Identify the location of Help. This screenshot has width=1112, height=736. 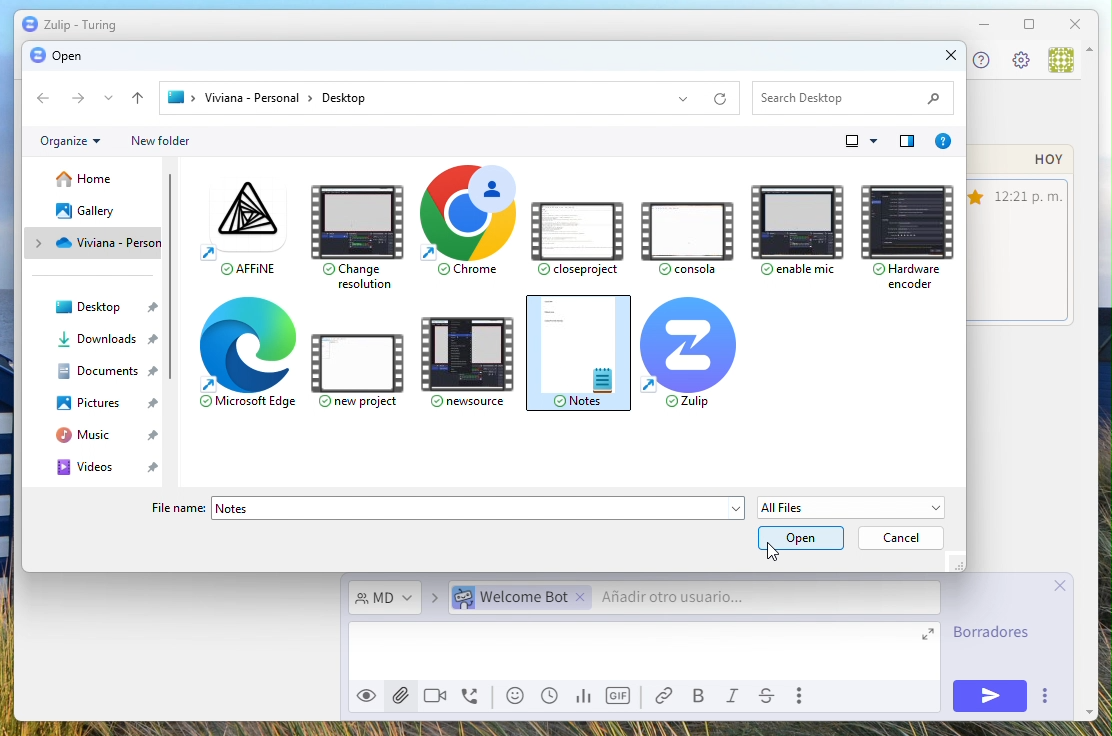
(978, 60).